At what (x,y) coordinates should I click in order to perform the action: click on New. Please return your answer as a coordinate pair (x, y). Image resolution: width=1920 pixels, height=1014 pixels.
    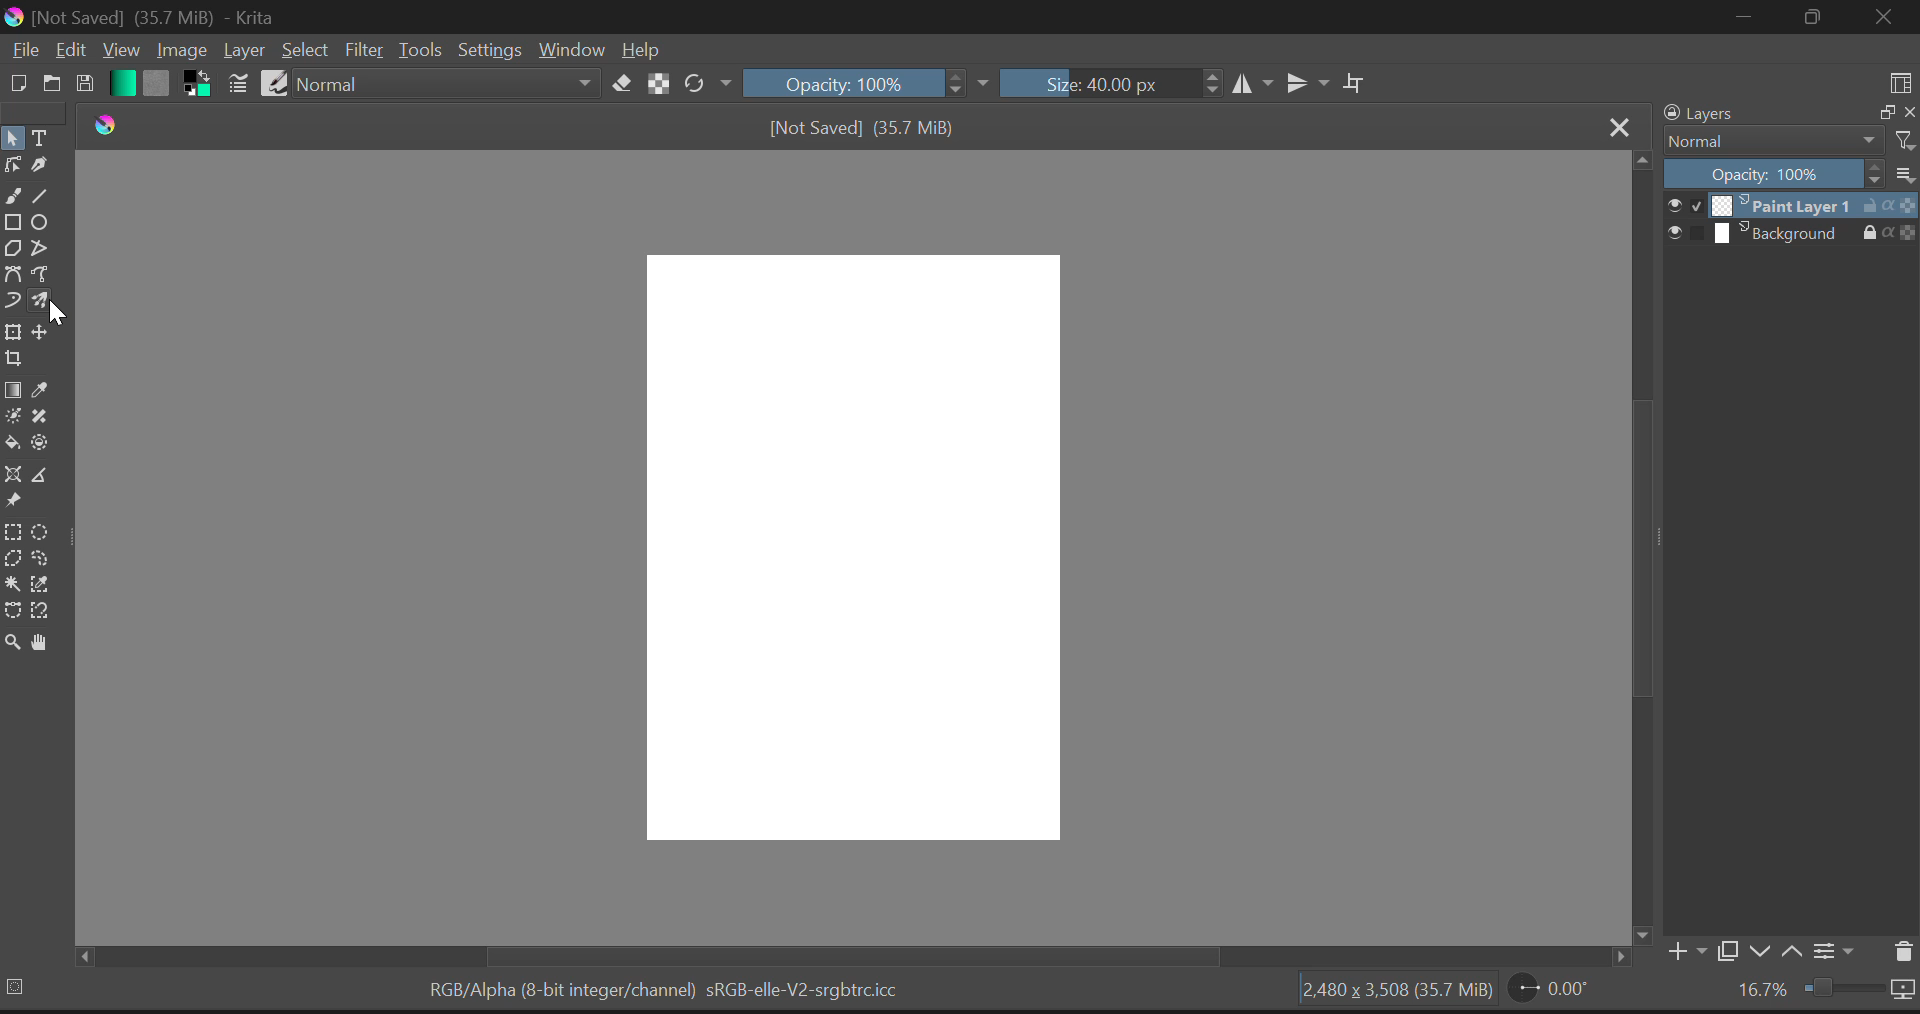
    Looking at the image, I should click on (17, 85).